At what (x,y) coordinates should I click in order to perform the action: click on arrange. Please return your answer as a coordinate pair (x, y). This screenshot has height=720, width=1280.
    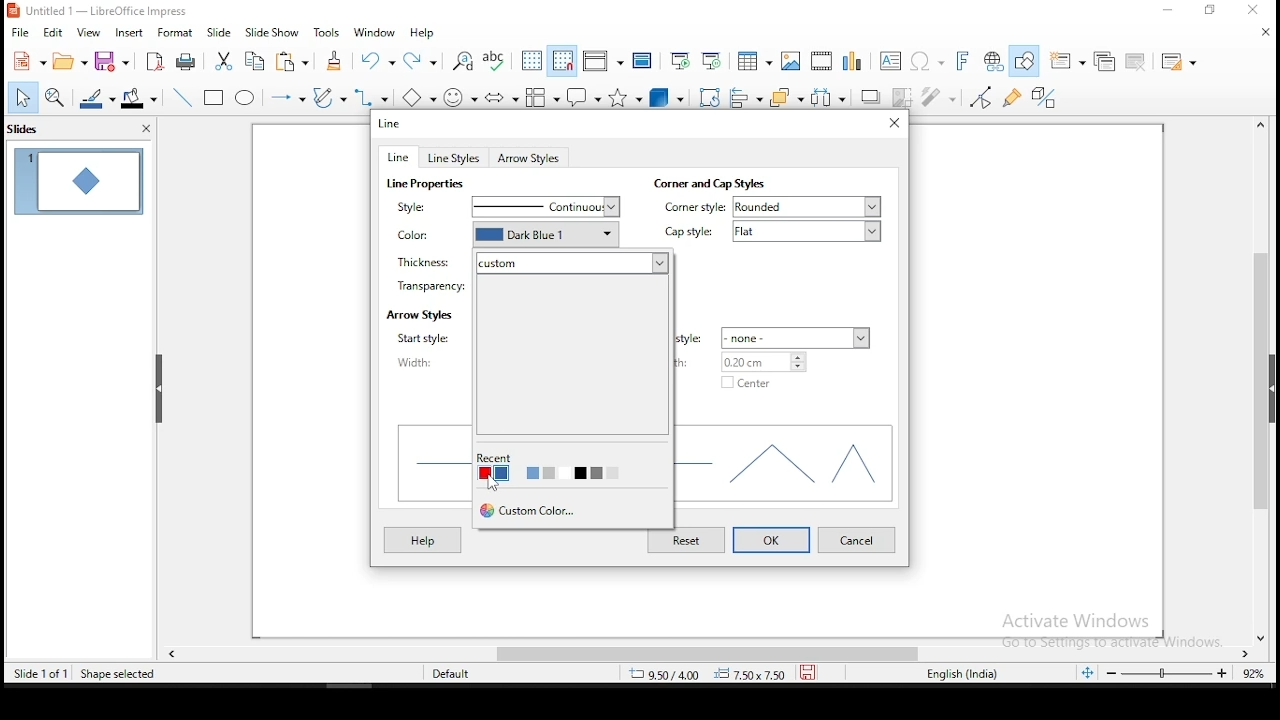
    Looking at the image, I should click on (783, 96).